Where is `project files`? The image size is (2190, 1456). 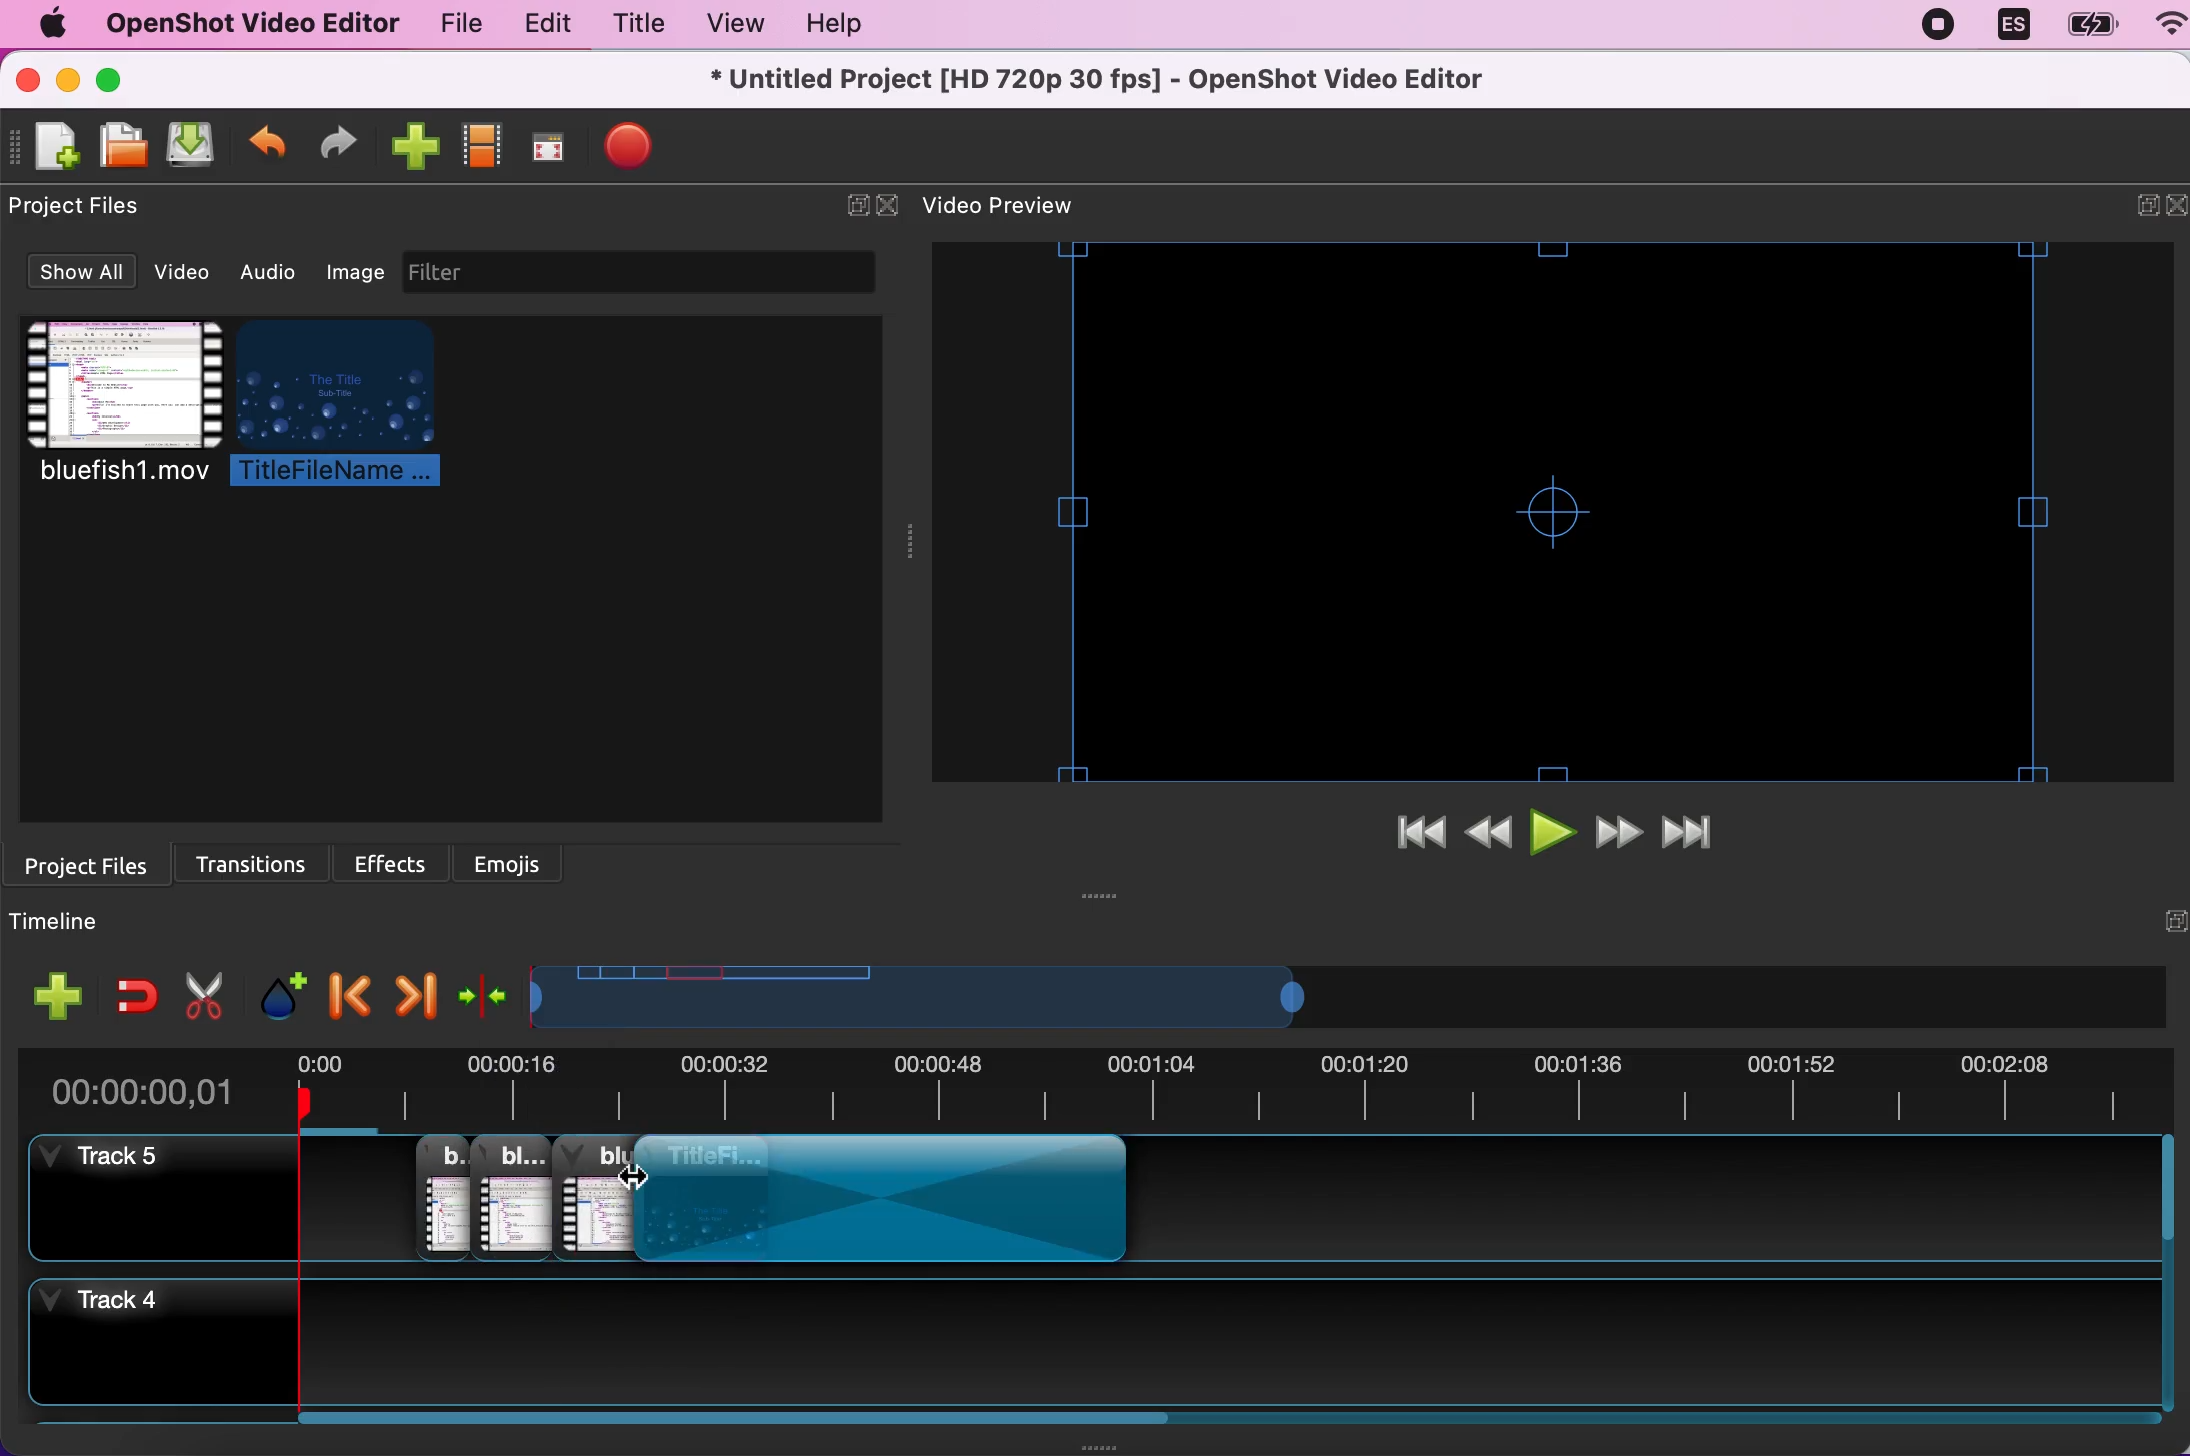 project files is located at coordinates (94, 863).